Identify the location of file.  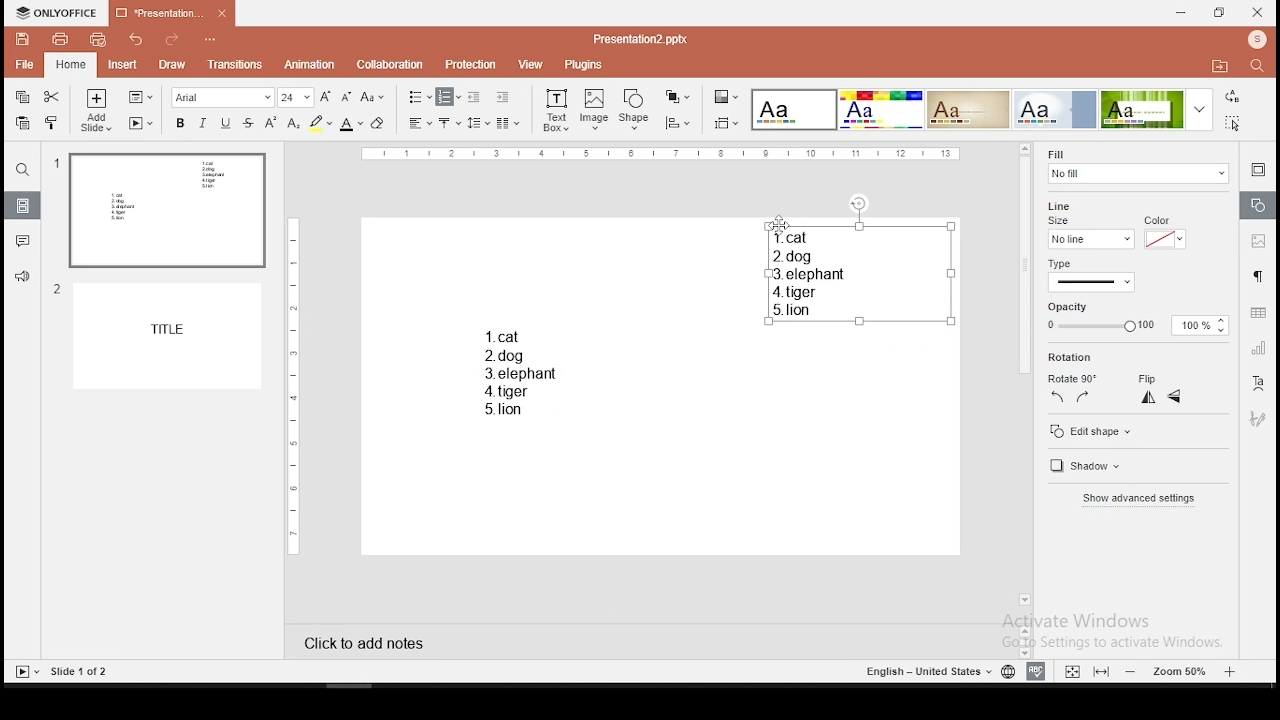
(24, 66).